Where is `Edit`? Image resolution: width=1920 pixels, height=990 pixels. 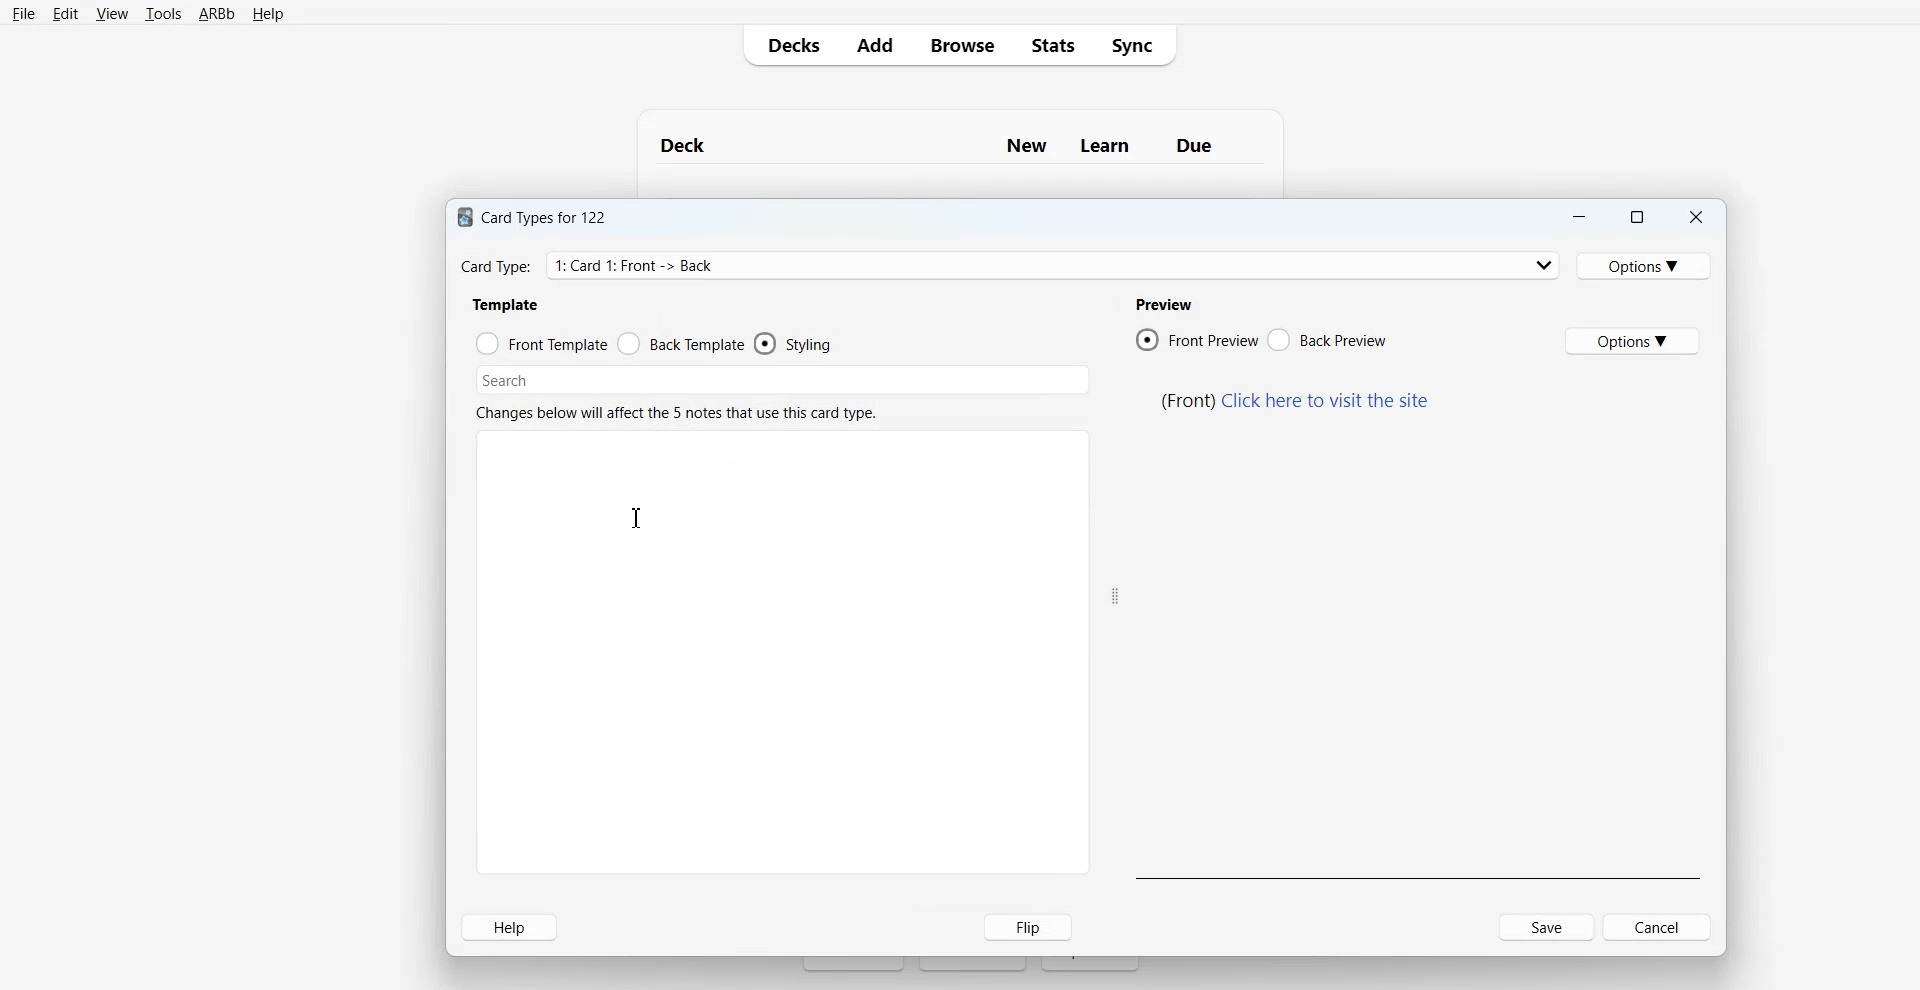 Edit is located at coordinates (66, 14).